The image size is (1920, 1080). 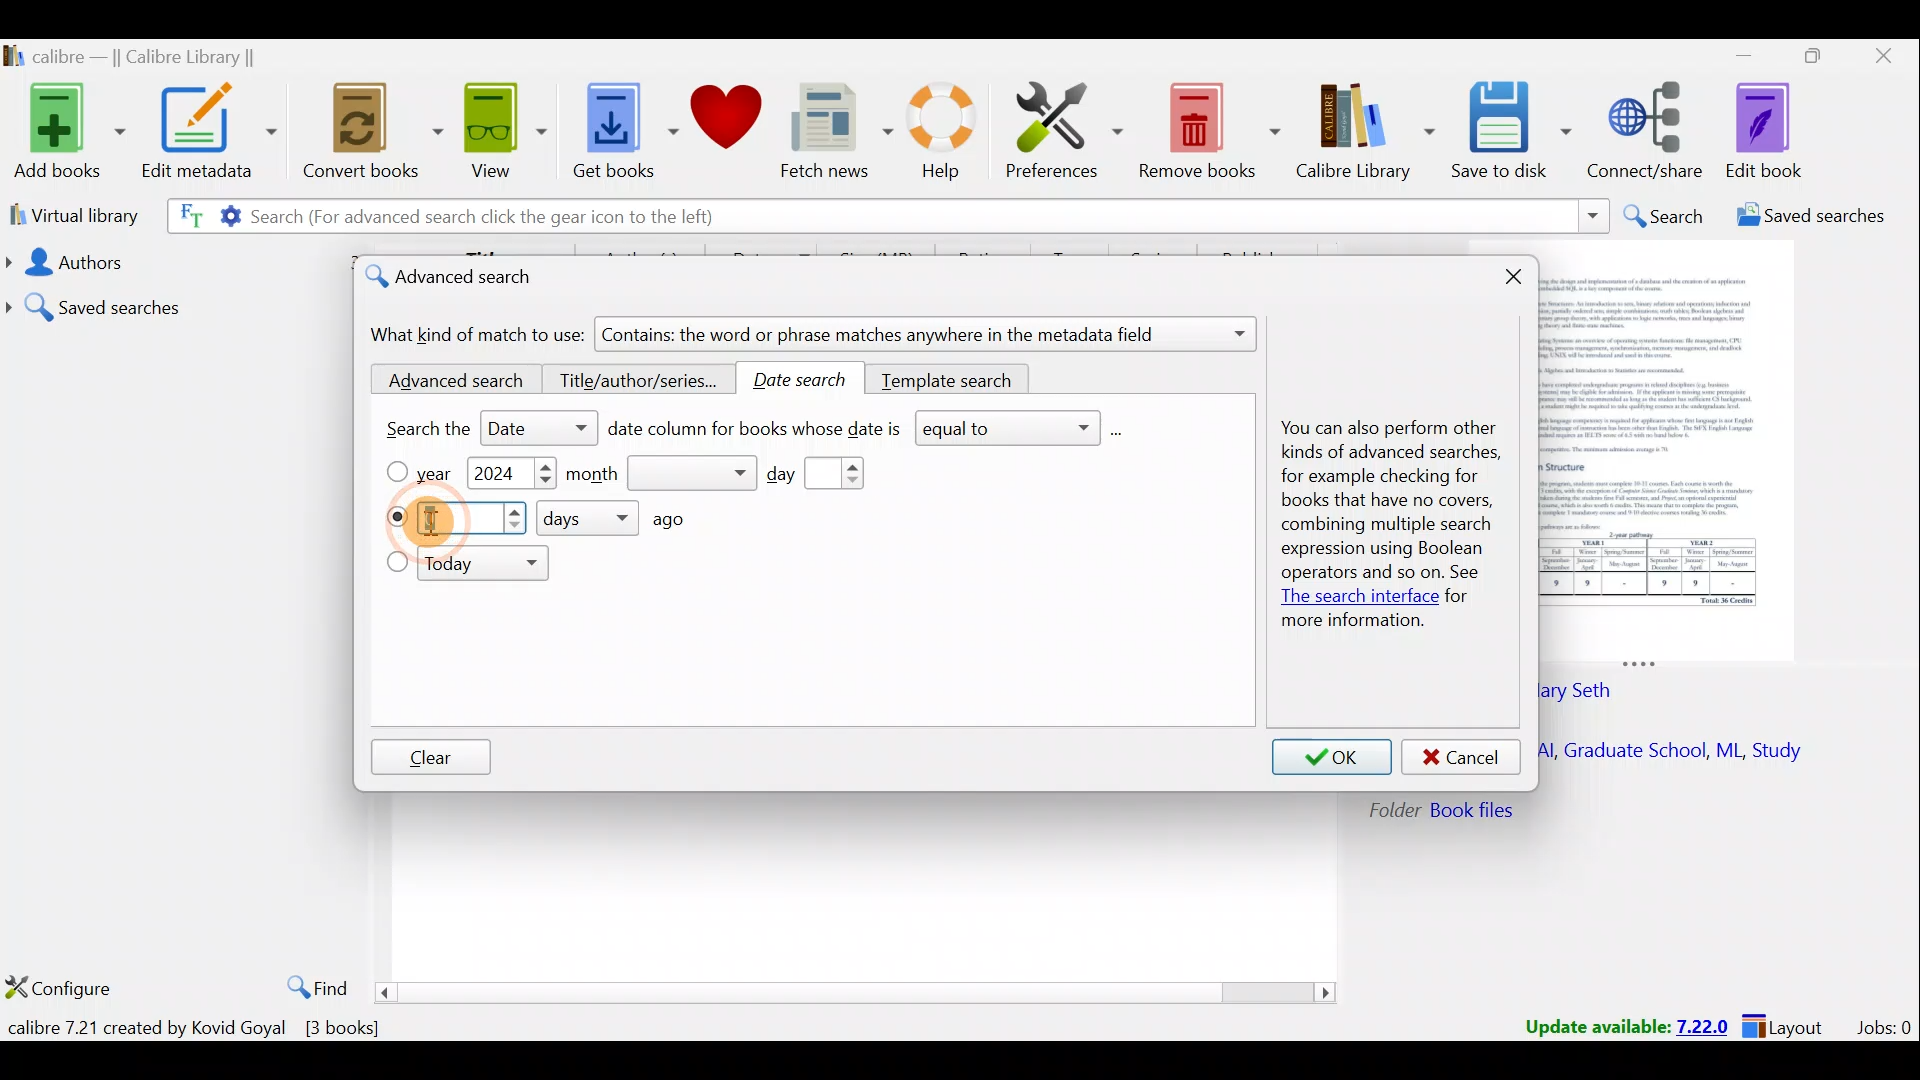 What do you see at coordinates (1355, 599) in the screenshot?
I see `The search interface` at bounding box center [1355, 599].